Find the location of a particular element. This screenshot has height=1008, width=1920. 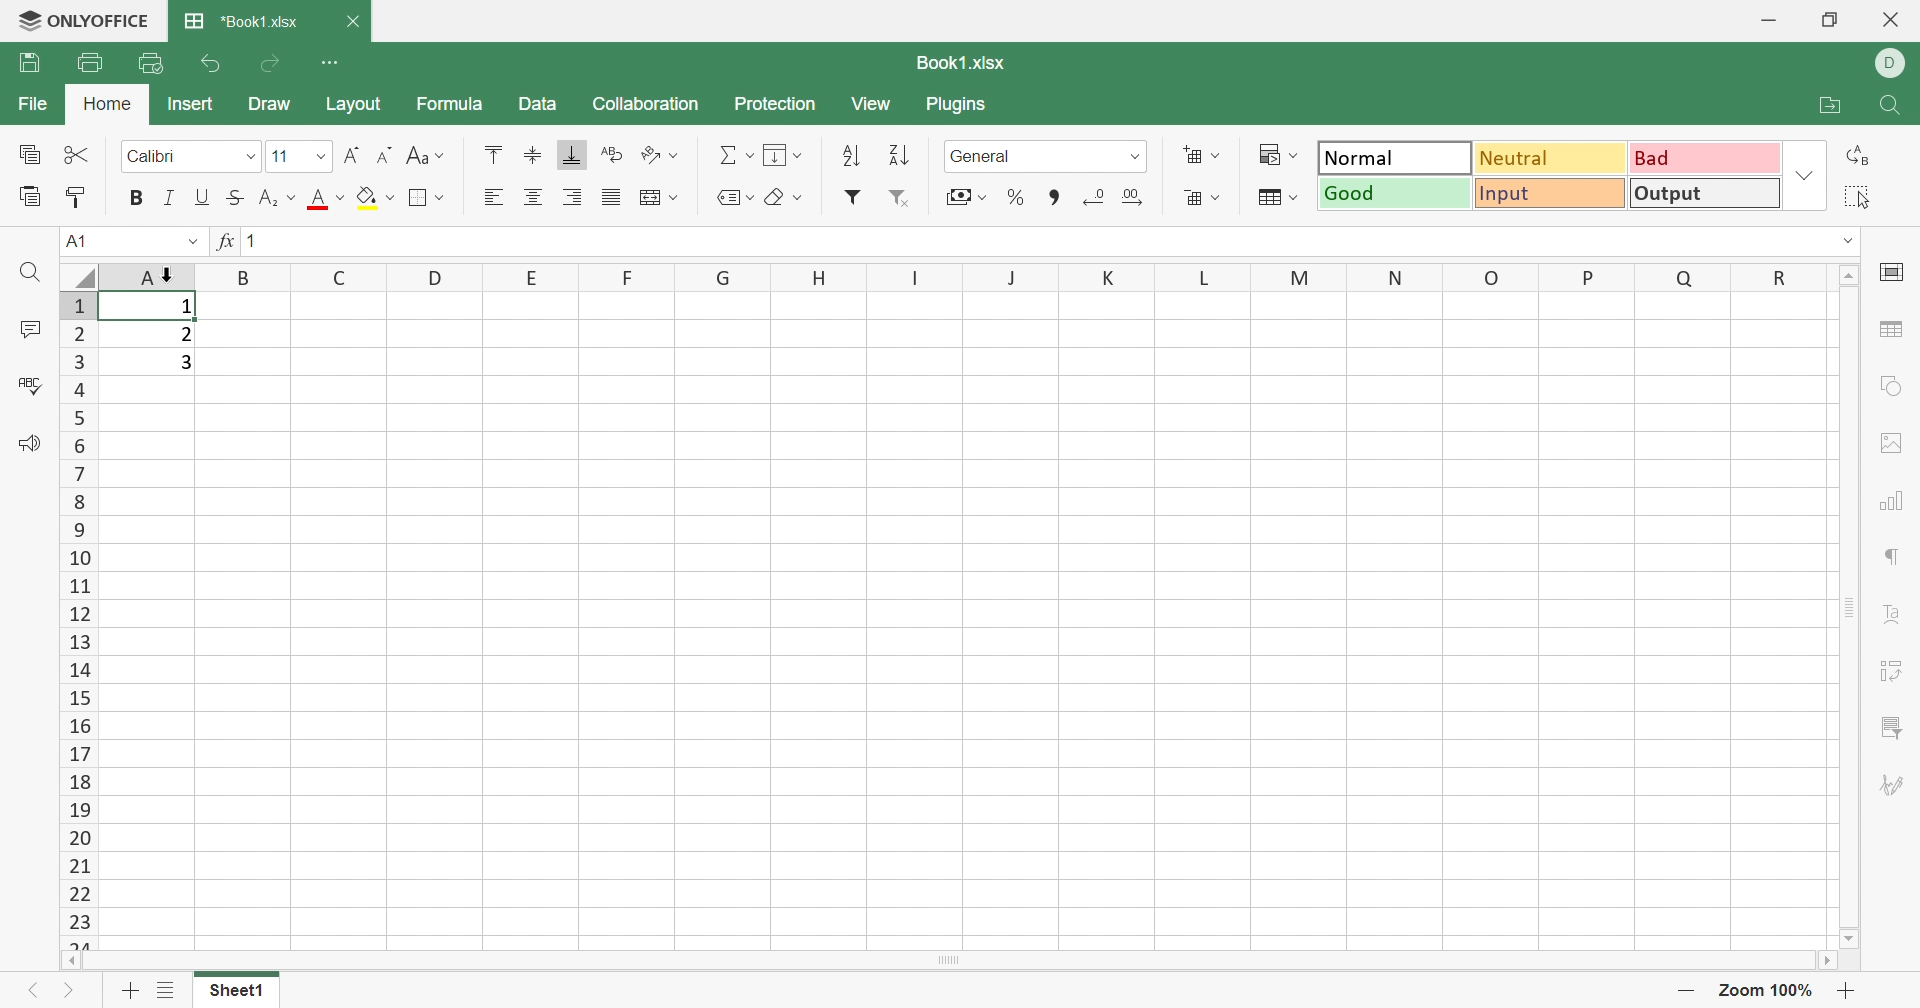

Pivot table settings is located at coordinates (1893, 673).